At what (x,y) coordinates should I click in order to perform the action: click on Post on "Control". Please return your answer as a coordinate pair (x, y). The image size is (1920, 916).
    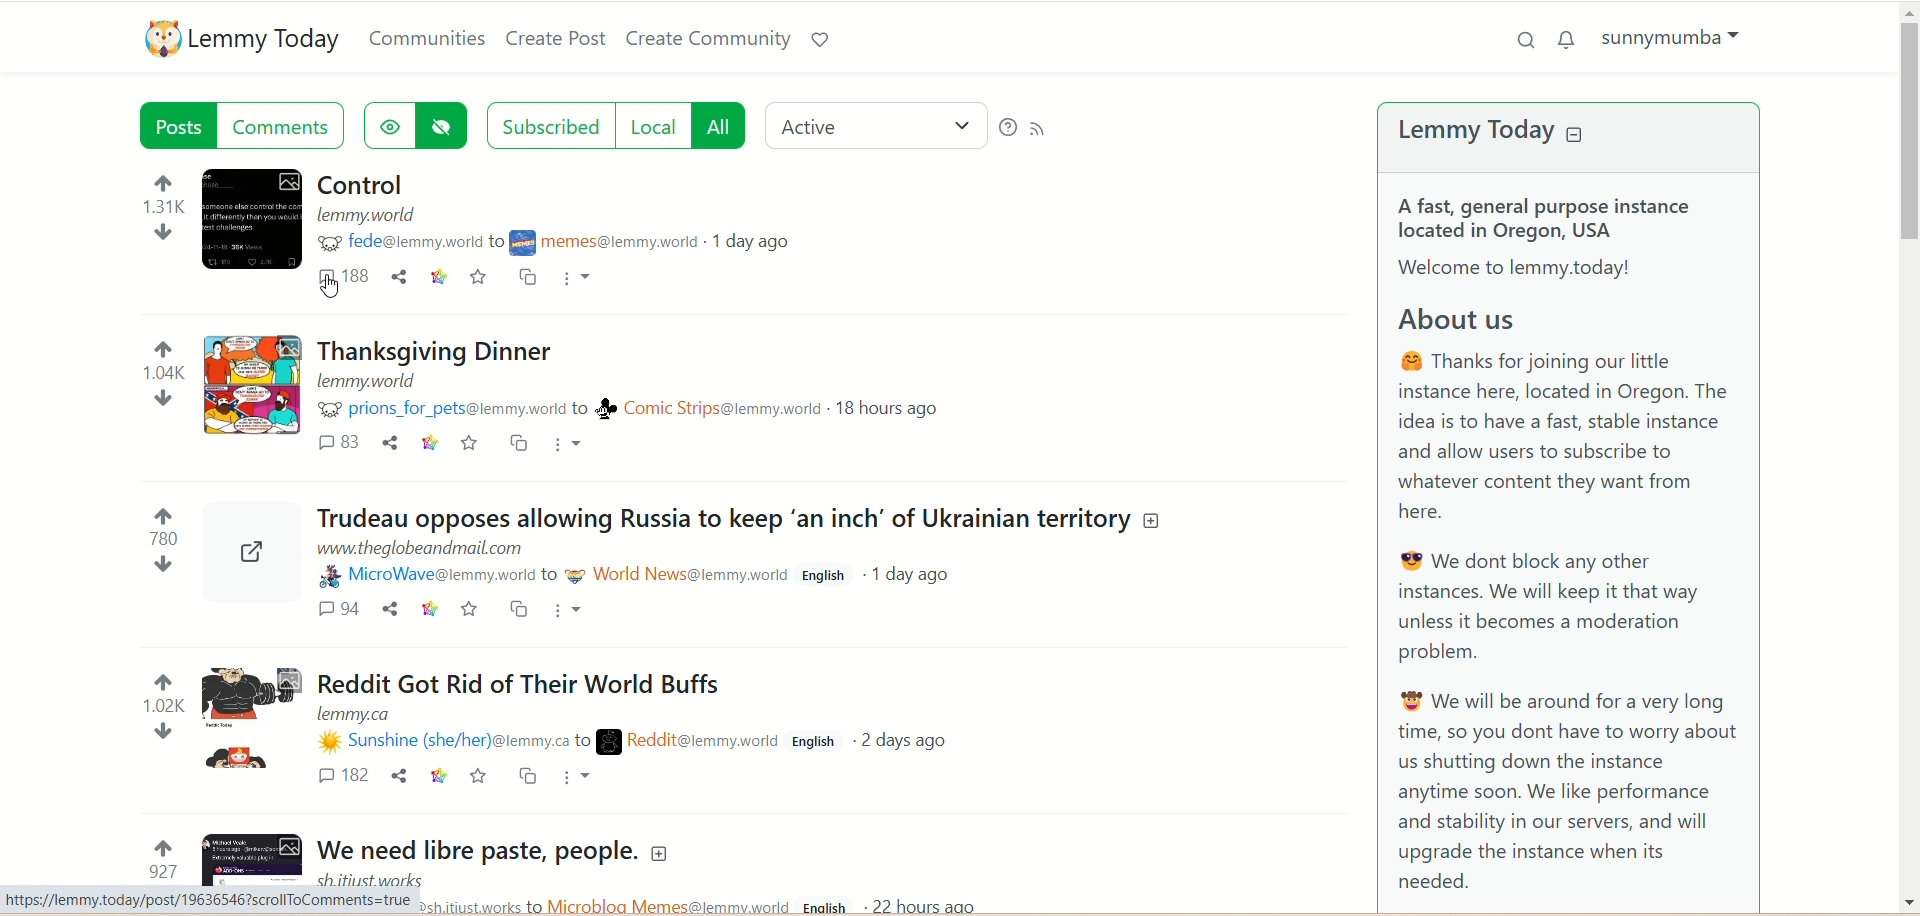
    Looking at the image, I should click on (369, 186).